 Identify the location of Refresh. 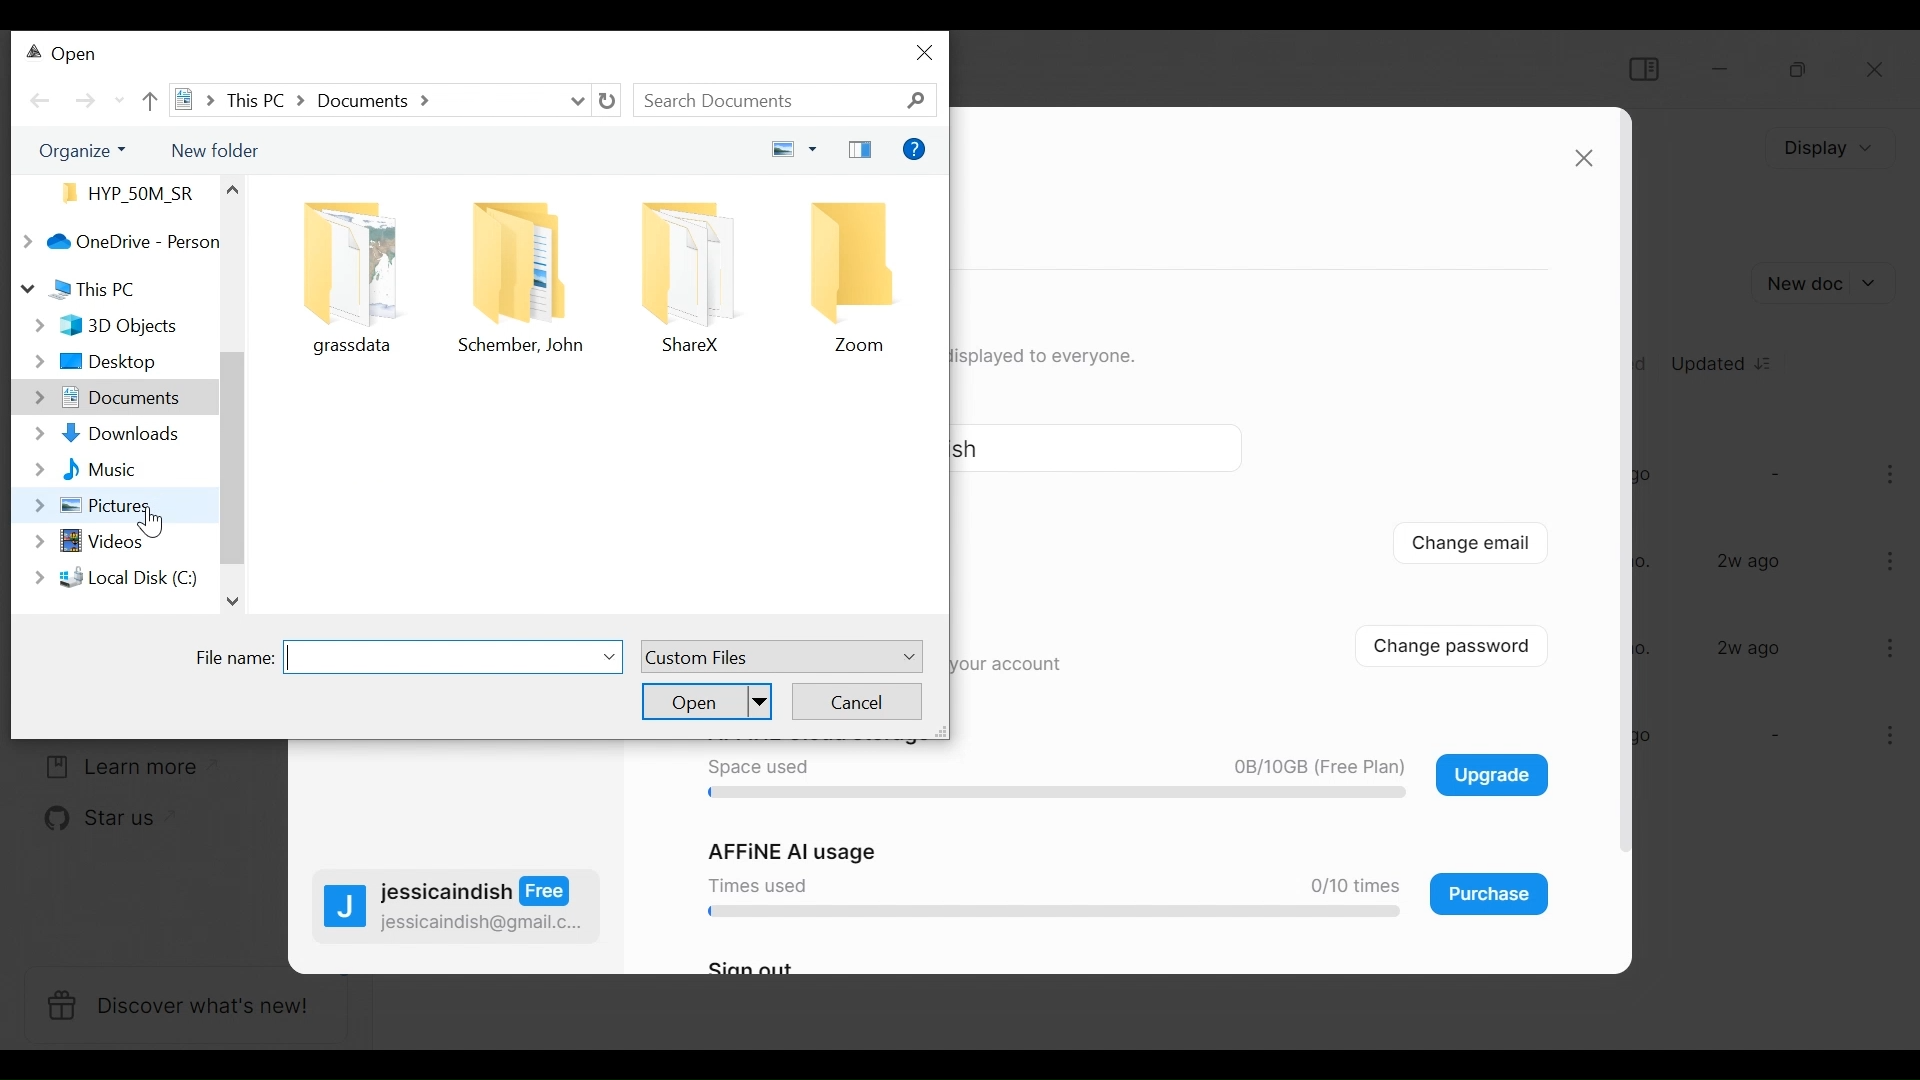
(607, 101).